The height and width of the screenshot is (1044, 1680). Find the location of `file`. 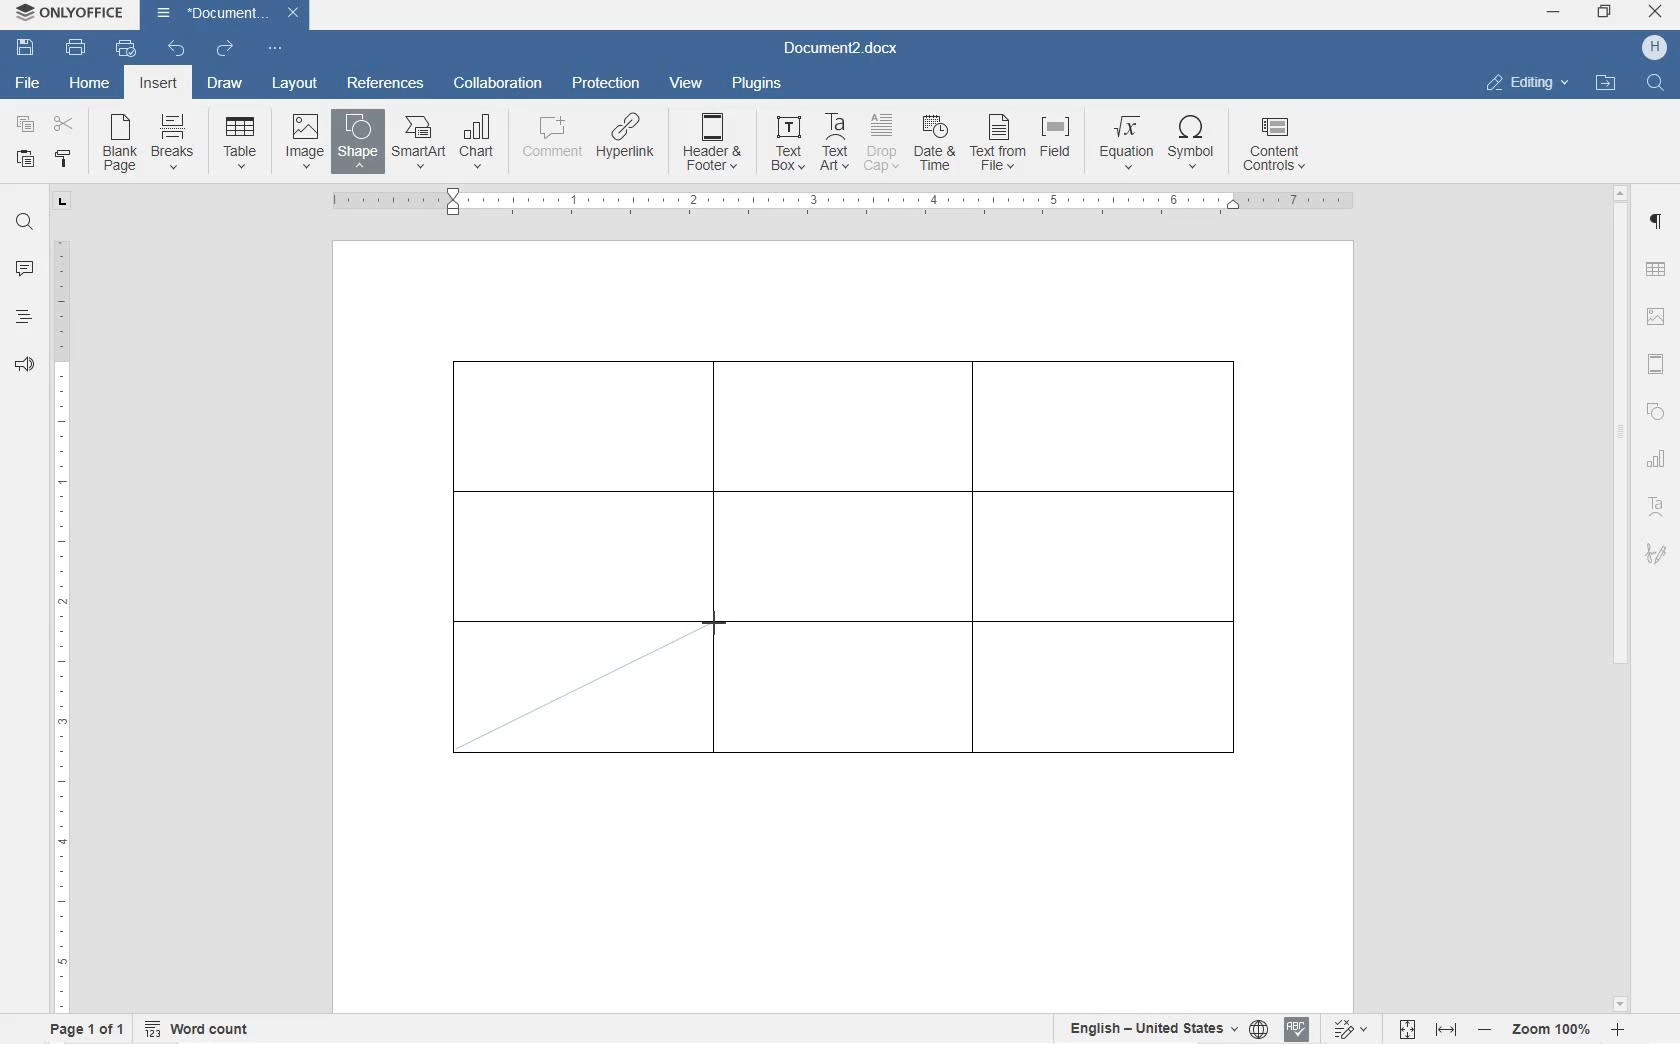

file is located at coordinates (31, 85).